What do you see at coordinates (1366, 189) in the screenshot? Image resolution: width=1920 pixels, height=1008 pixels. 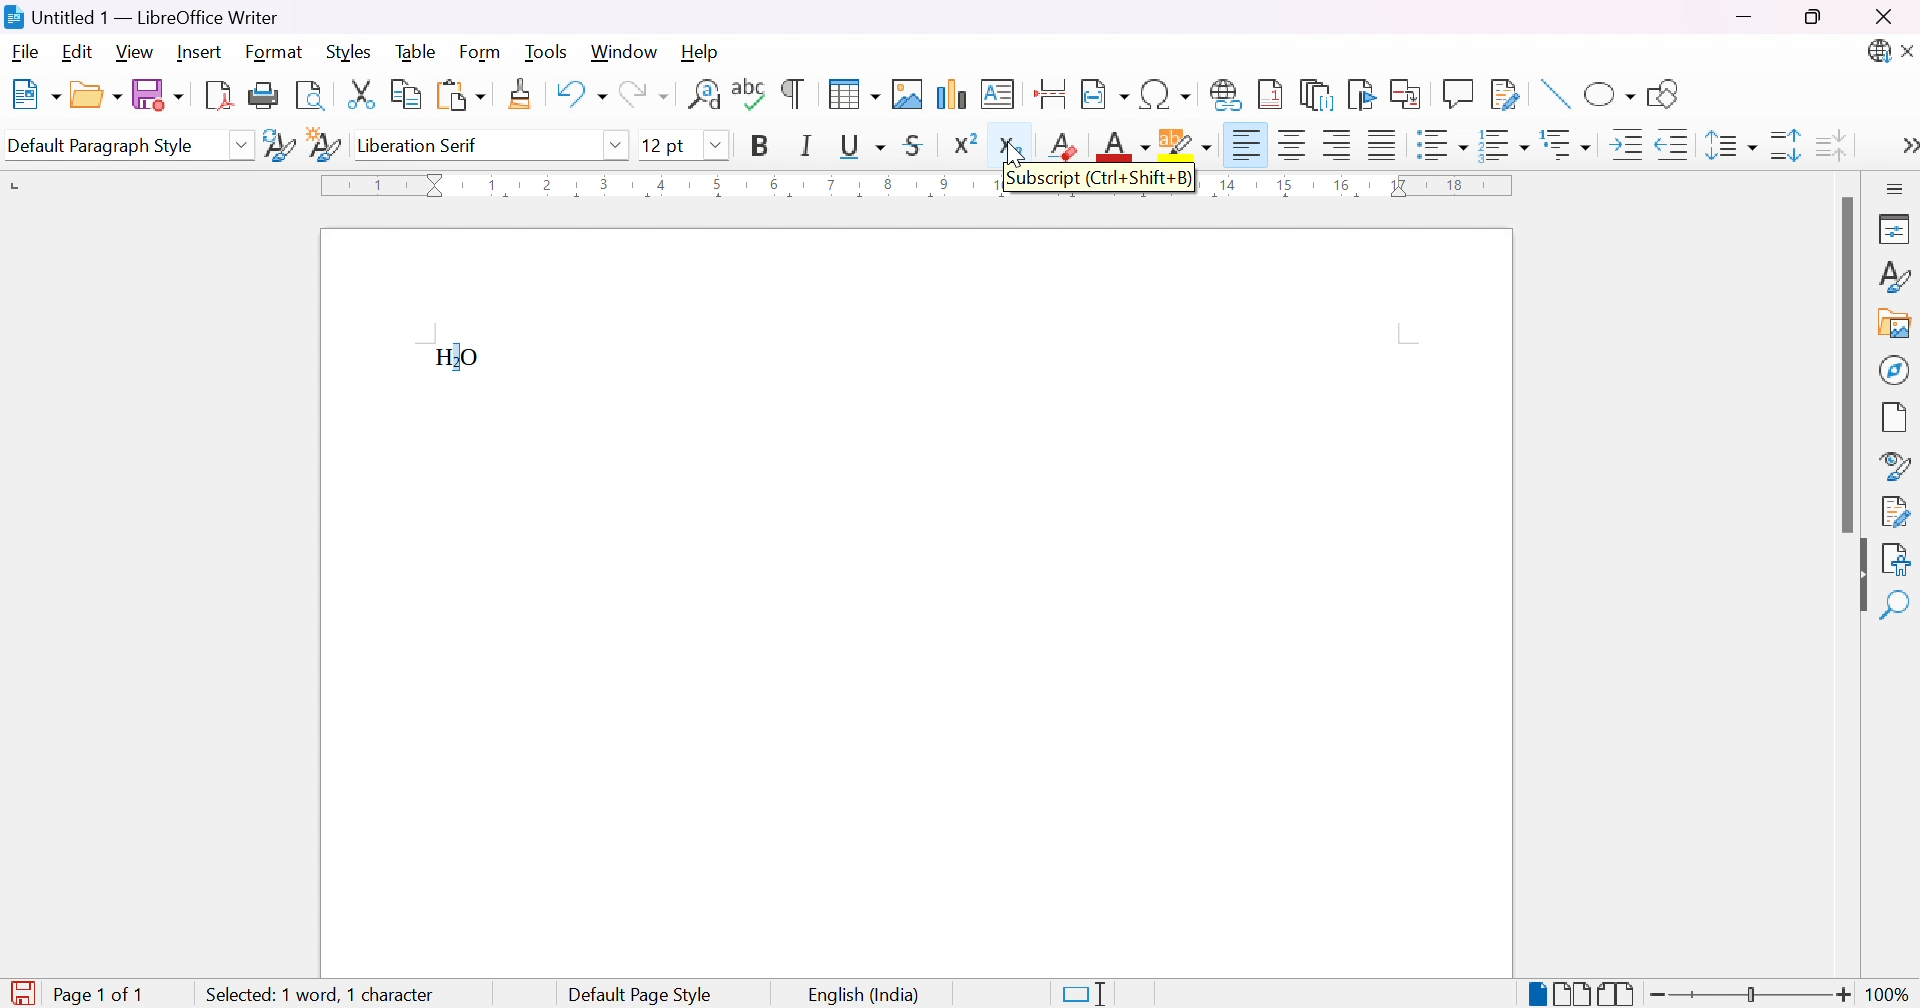 I see `RULER` at bounding box center [1366, 189].